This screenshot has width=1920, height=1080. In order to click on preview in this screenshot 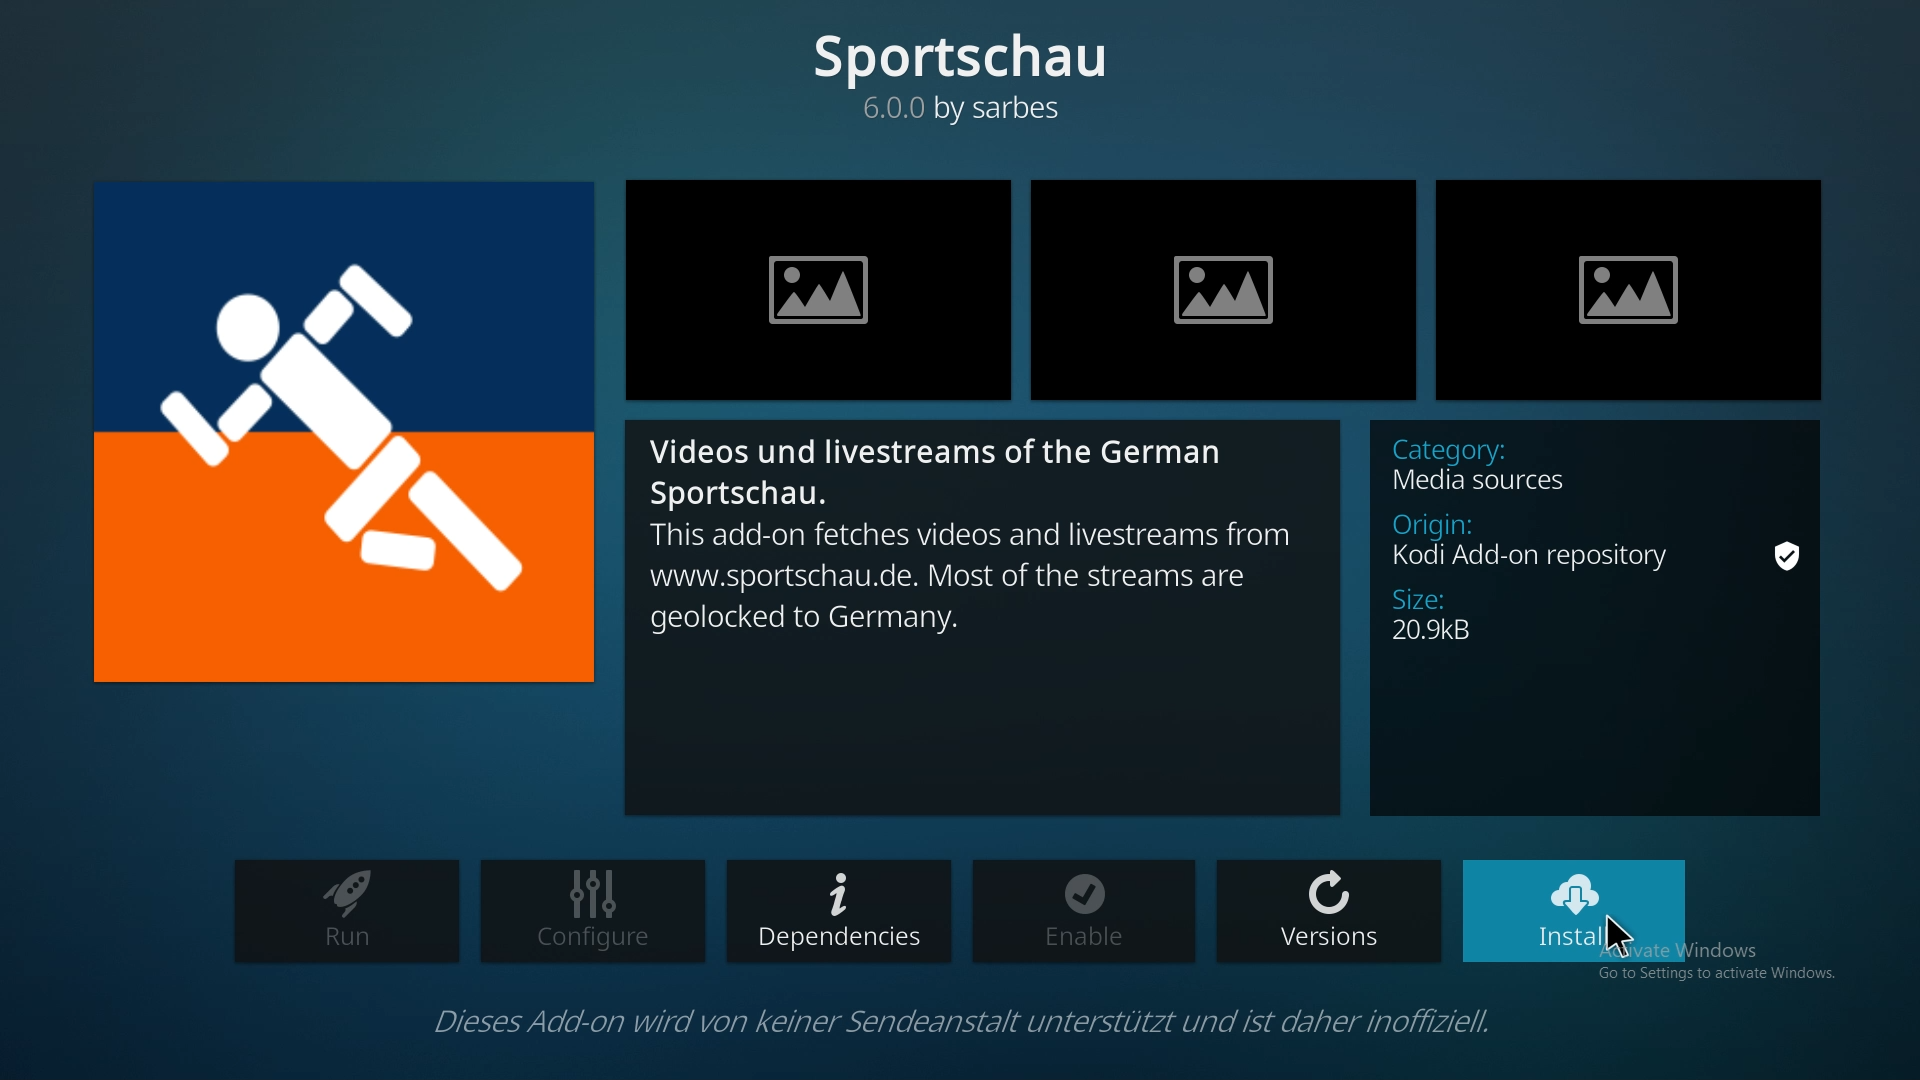, I will do `click(1629, 286)`.